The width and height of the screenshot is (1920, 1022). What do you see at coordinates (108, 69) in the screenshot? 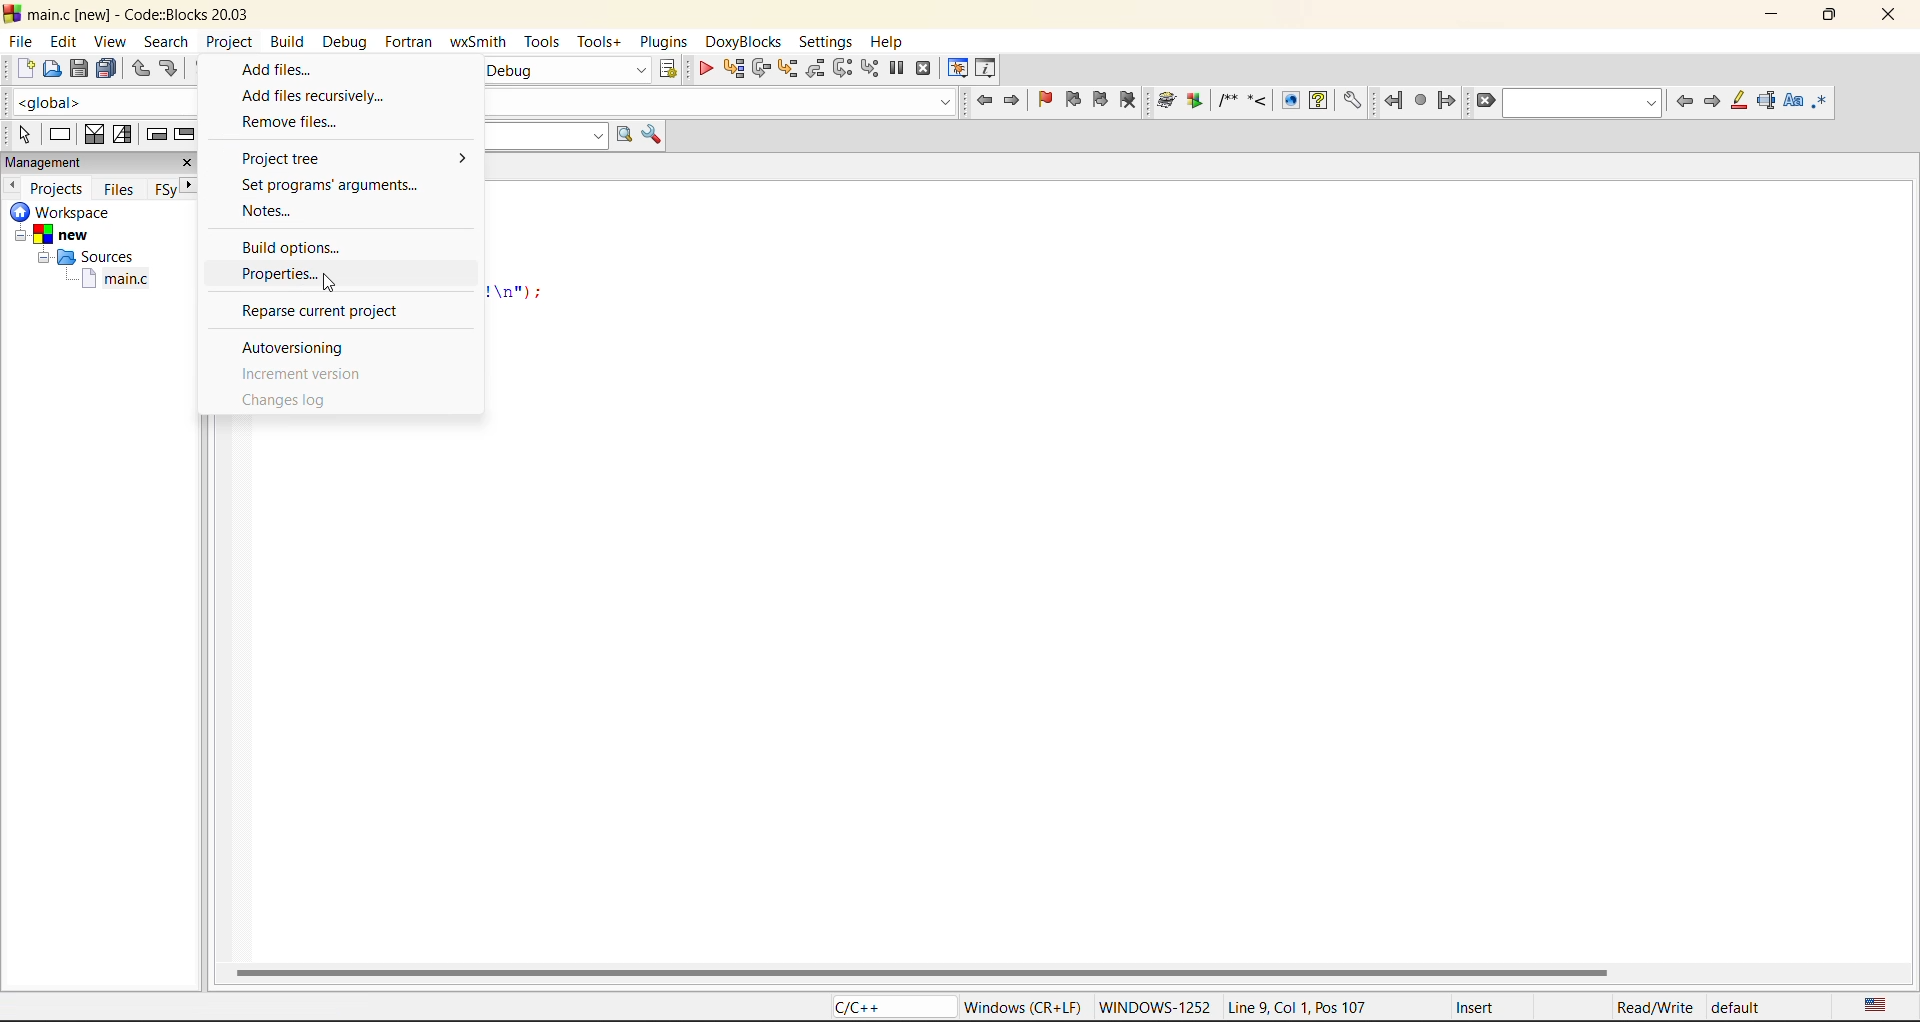
I see `save everything` at bounding box center [108, 69].